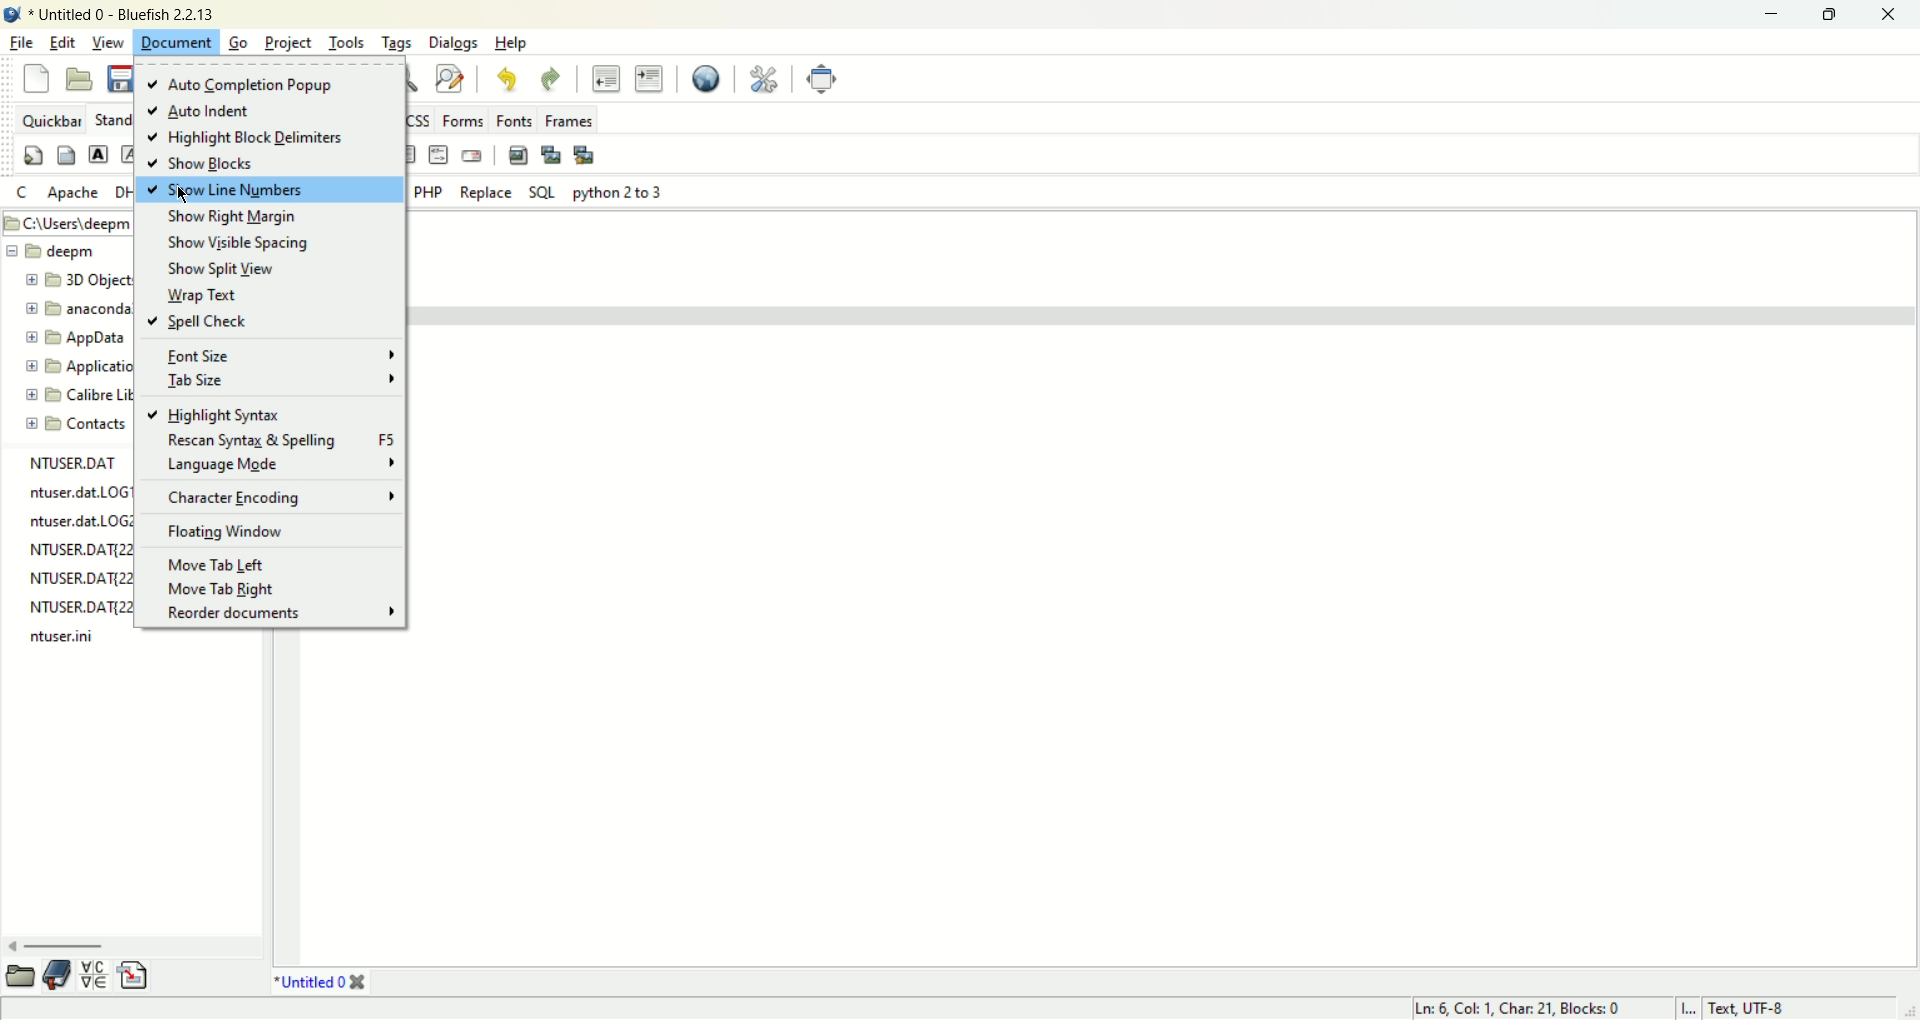  Describe the element at coordinates (440, 156) in the screenshot. I see `HTML comment` at that location.